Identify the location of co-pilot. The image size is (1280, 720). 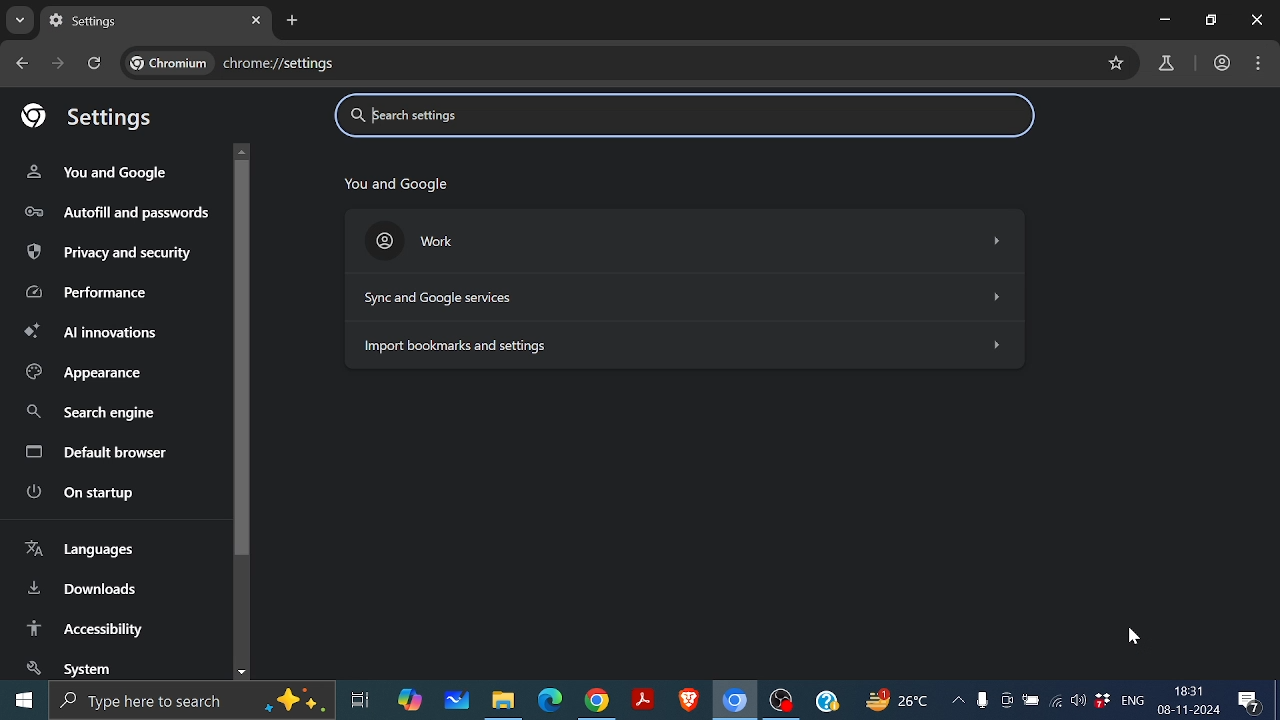
(411, 701).